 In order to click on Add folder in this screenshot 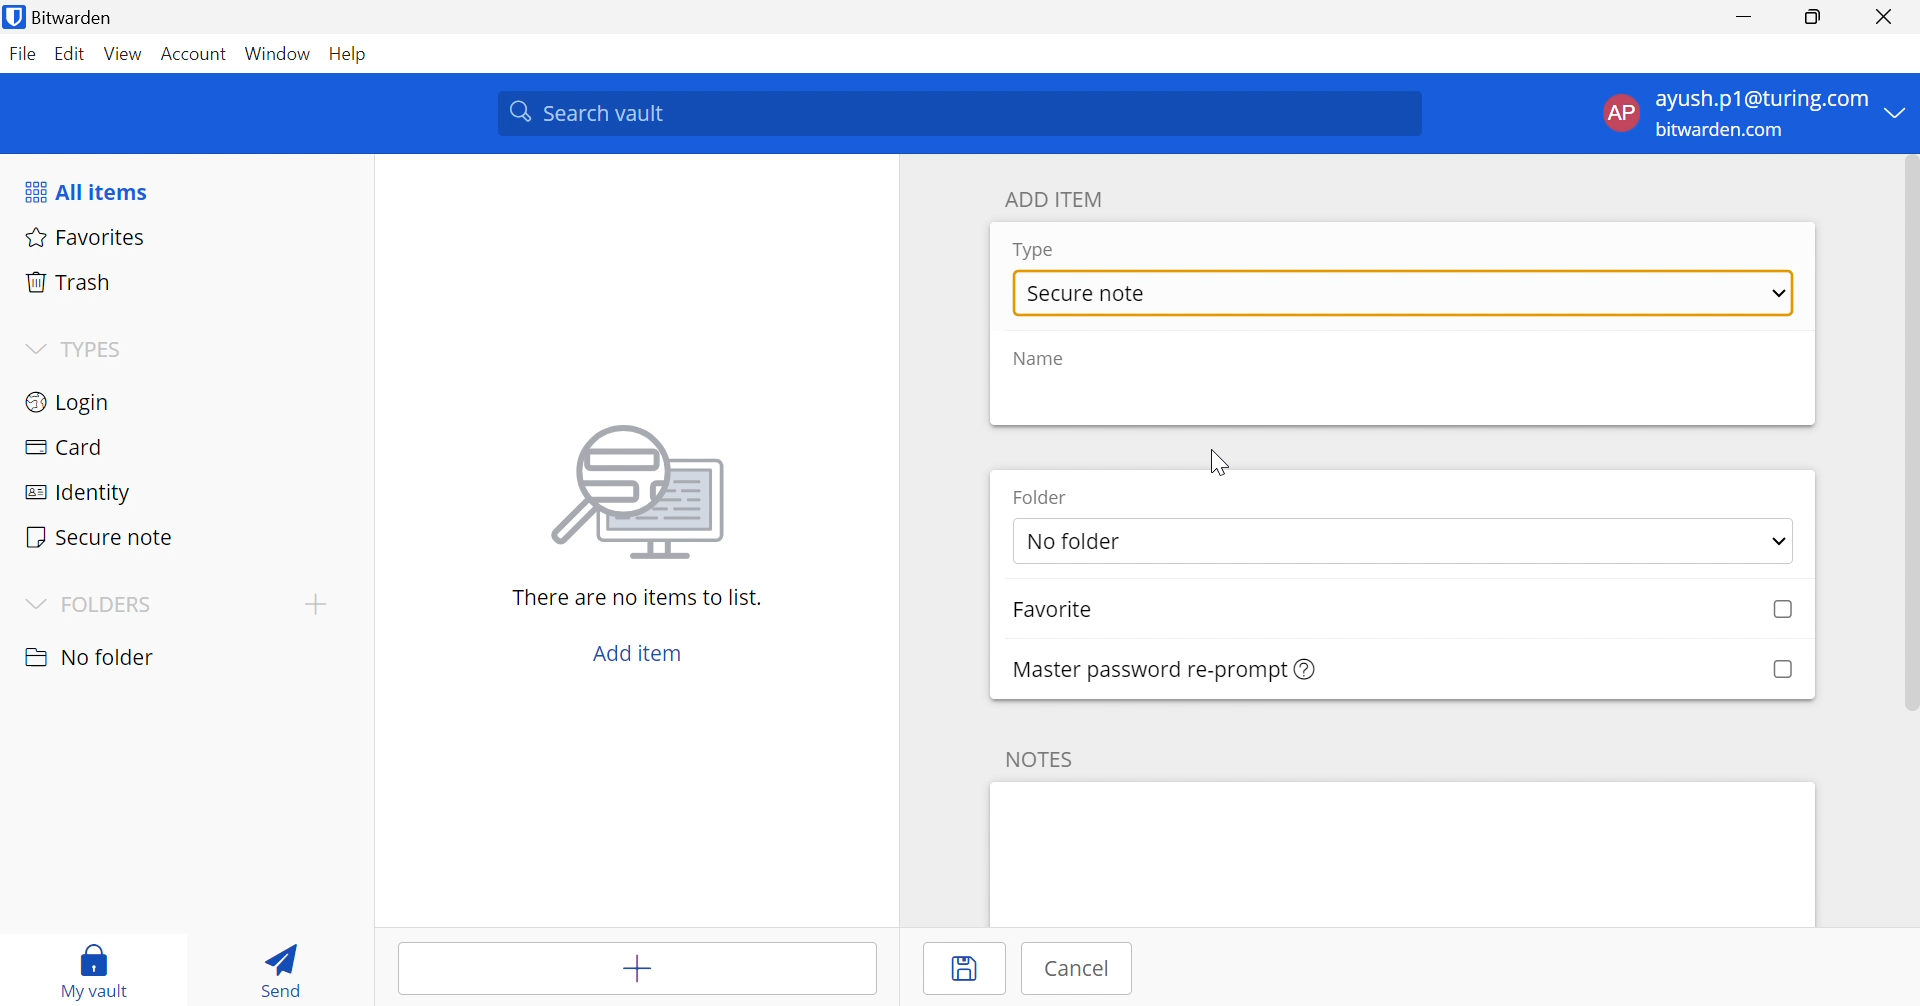, I will do `click(313, 603)`.